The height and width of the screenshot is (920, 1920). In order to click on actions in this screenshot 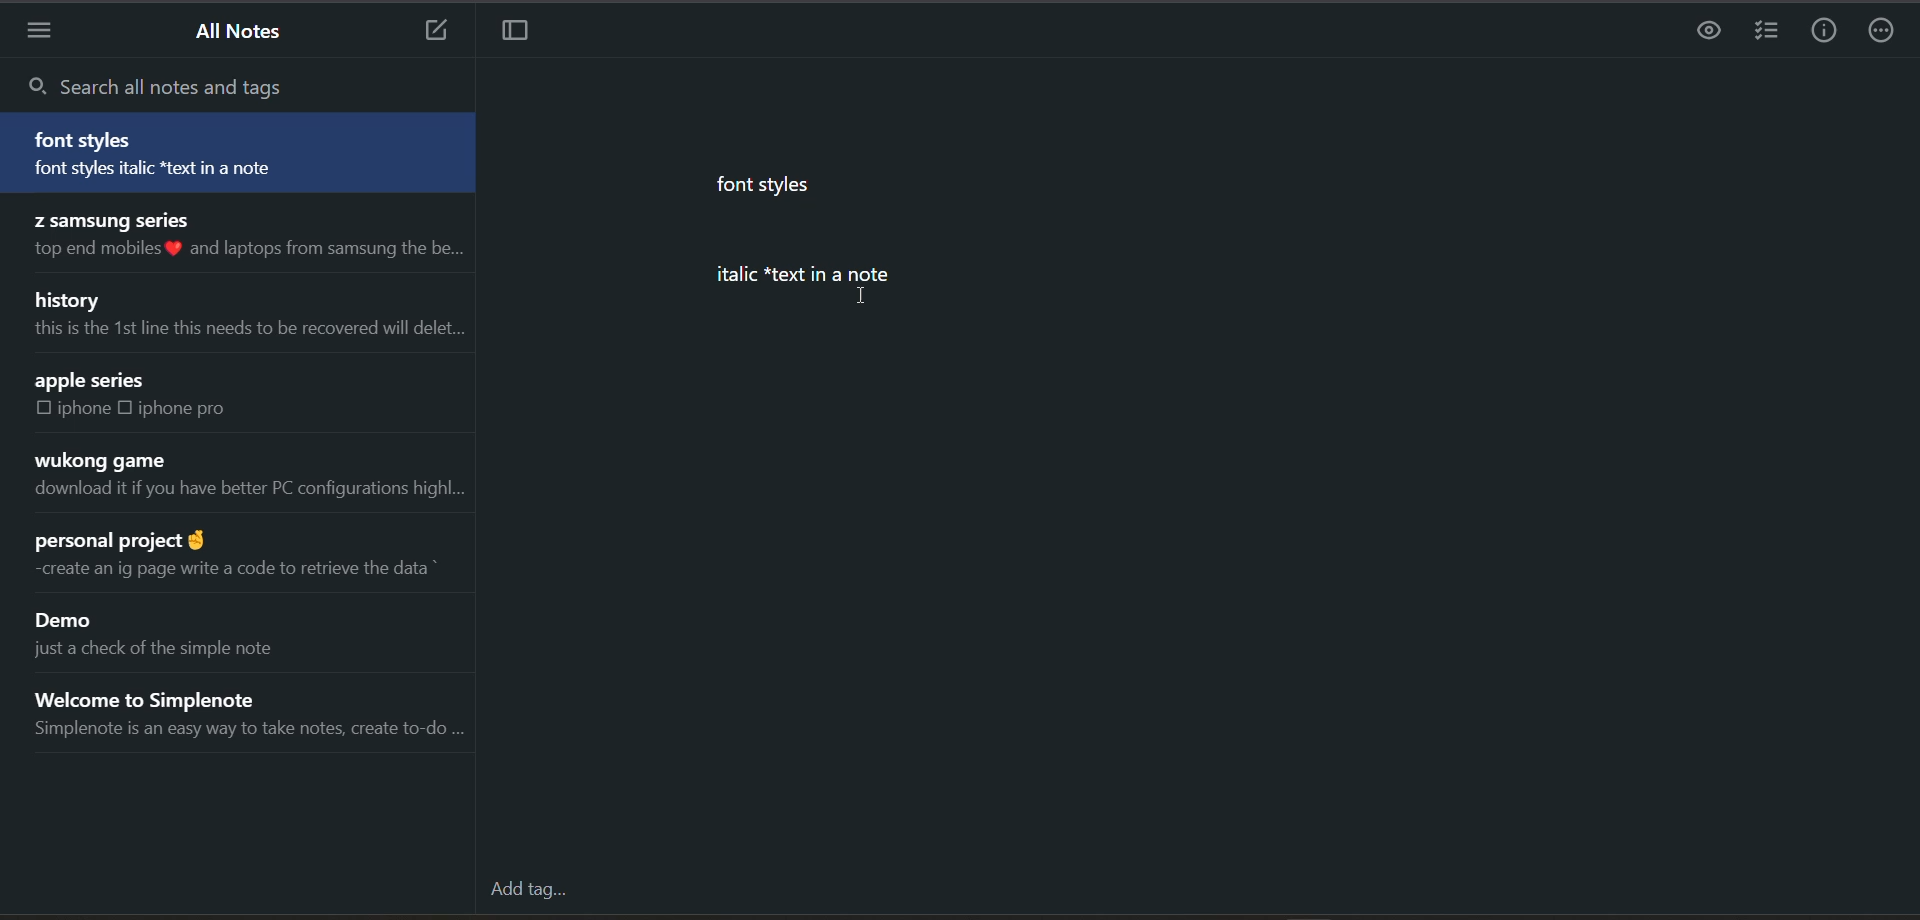, I will do `click(1887, 28)`.